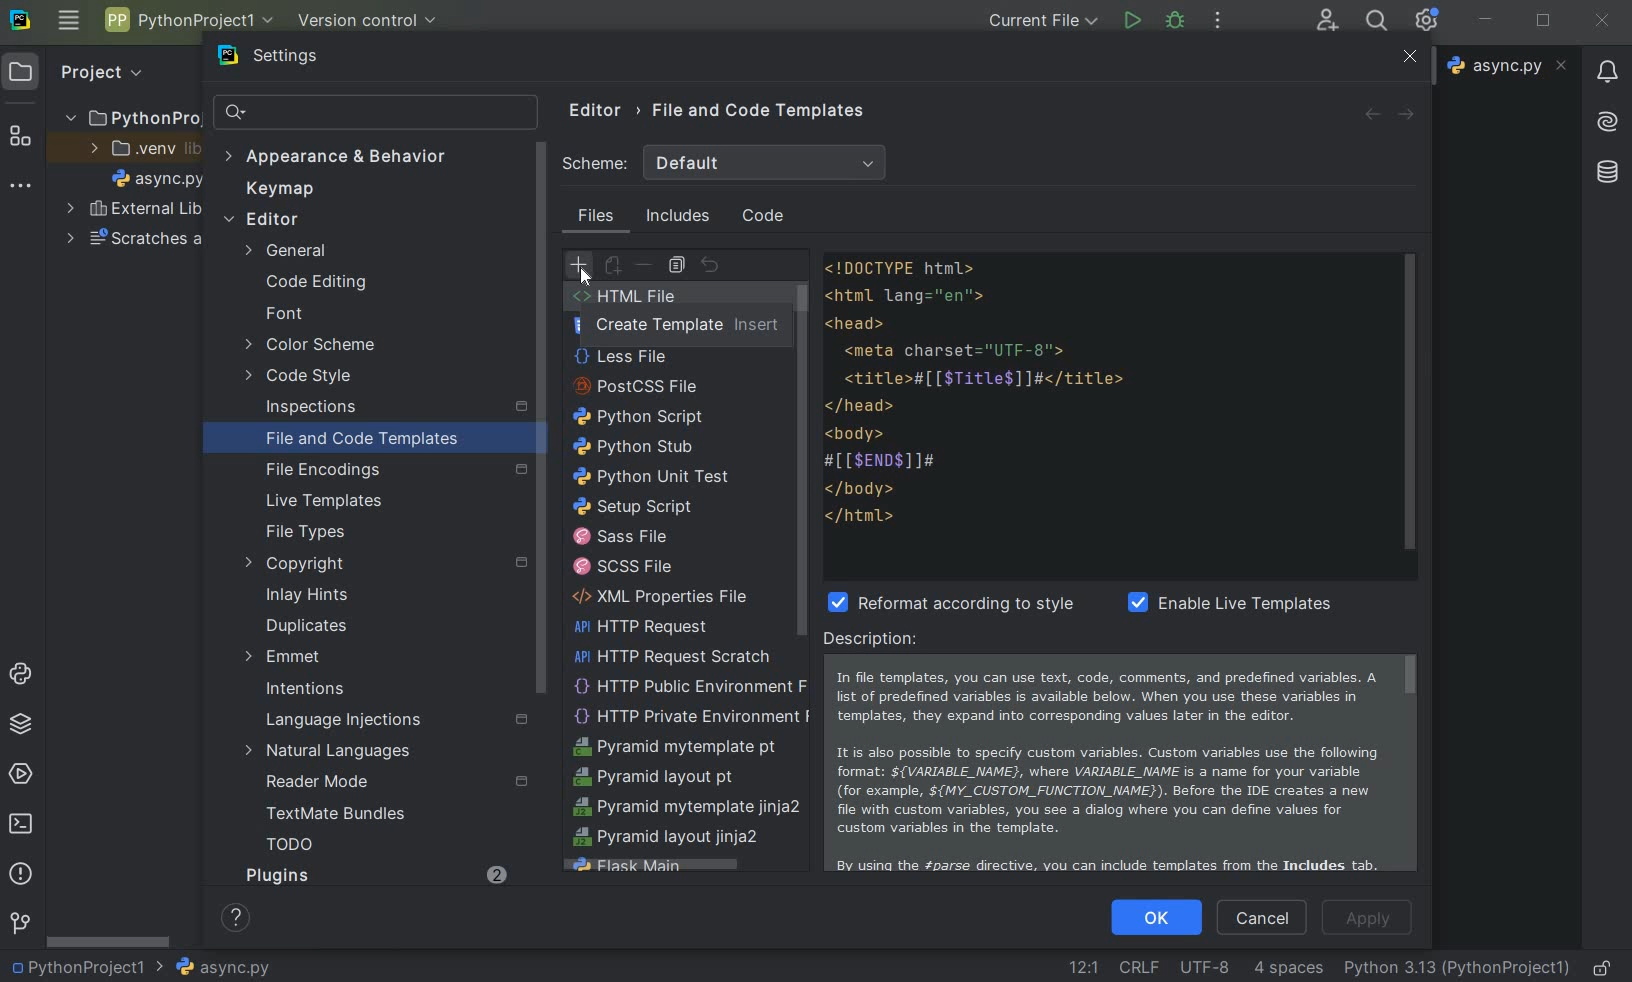  What do you see at coordinates (639, 419) in the screenshot?
I see `python script` at bounding box center [639, 419].